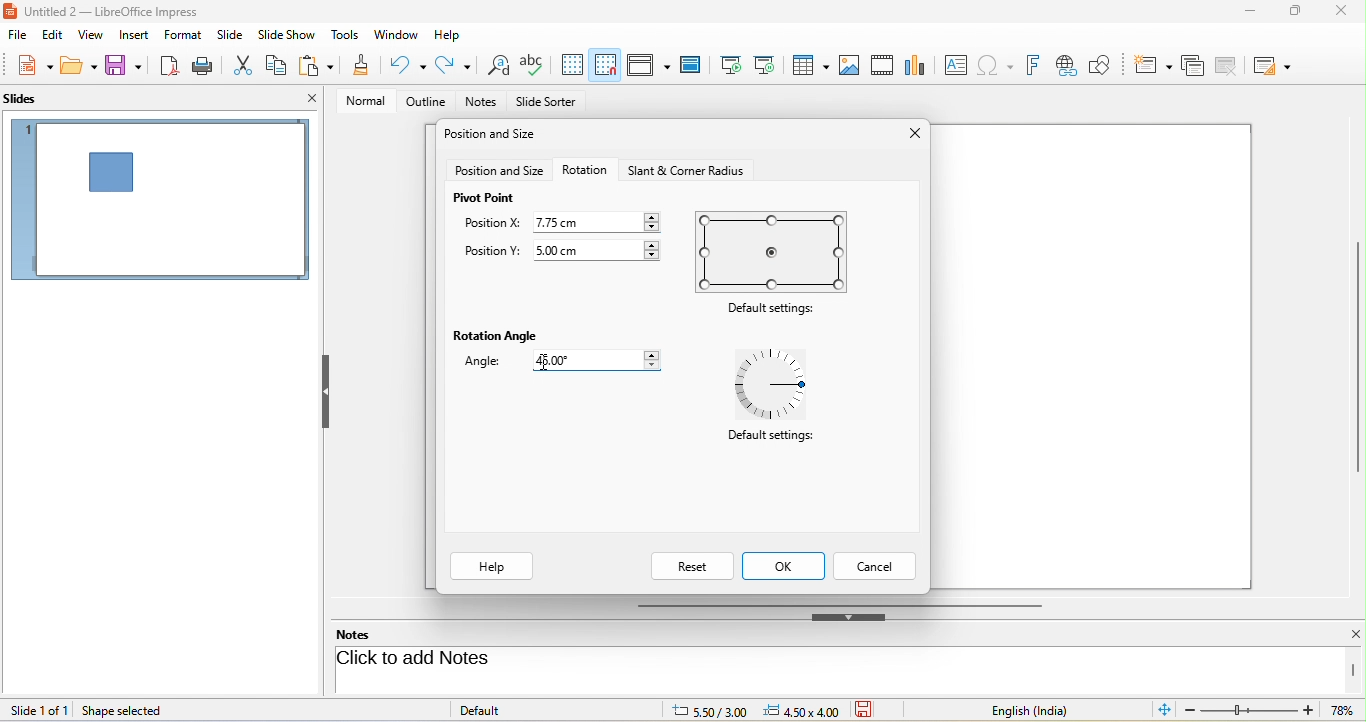  What do you see at coordinates (491, 253) in the screenshot?
I see `position y` at bounding box center [491, 253].